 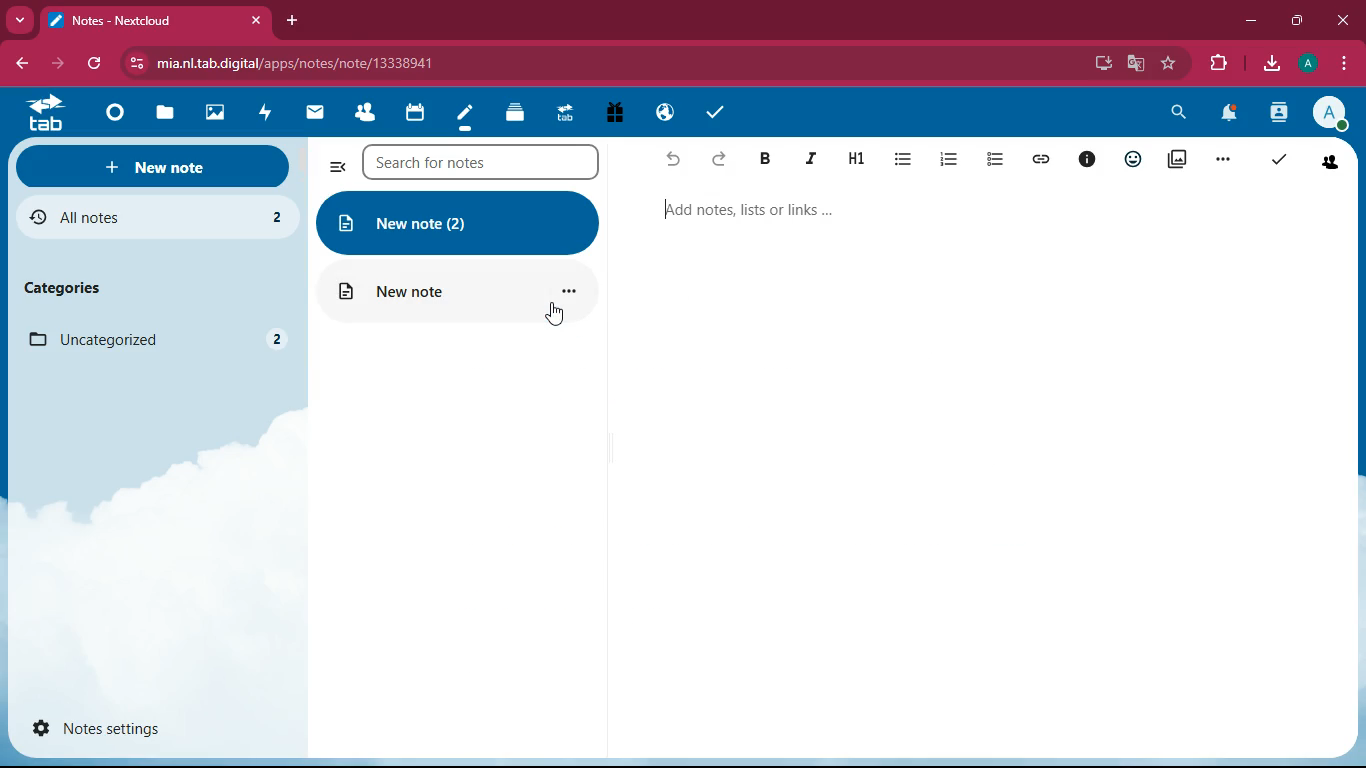 I want to click on fast, so click(x=264, y=112).